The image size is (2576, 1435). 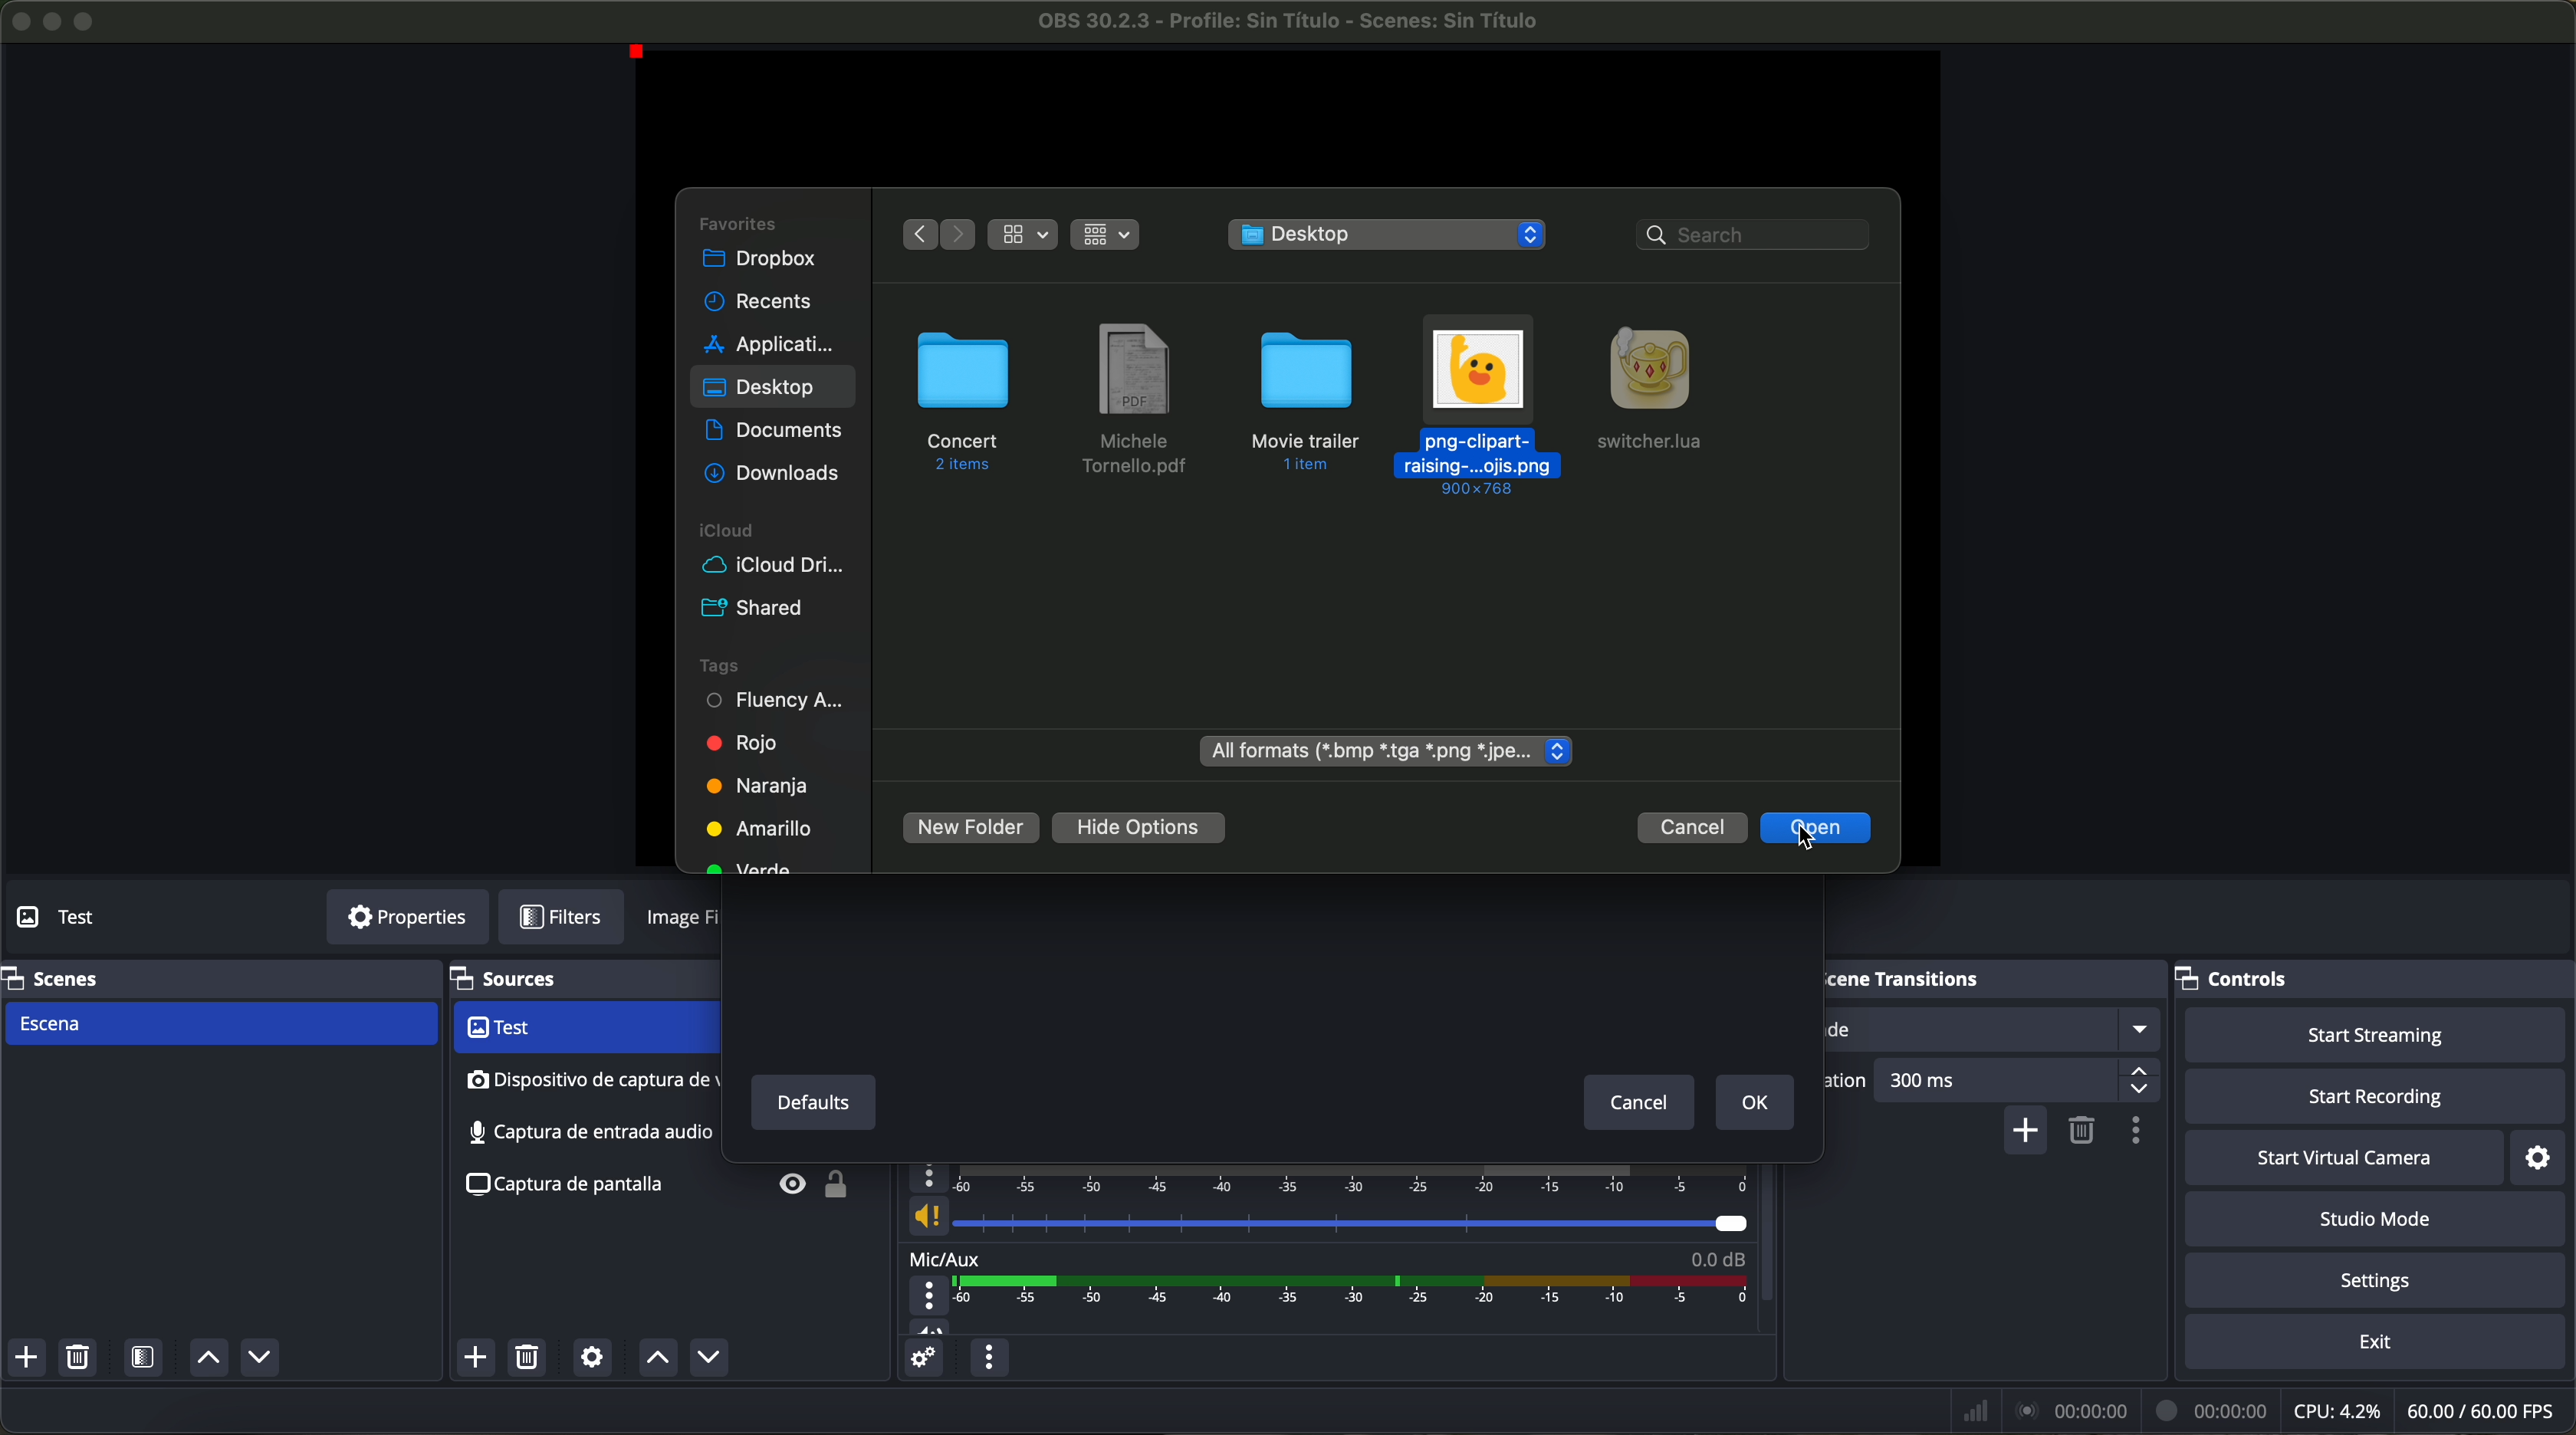 What do you see at coordinates (739, 221) in the screenshot?
I see `favorites` at bounding box center [739, 221].